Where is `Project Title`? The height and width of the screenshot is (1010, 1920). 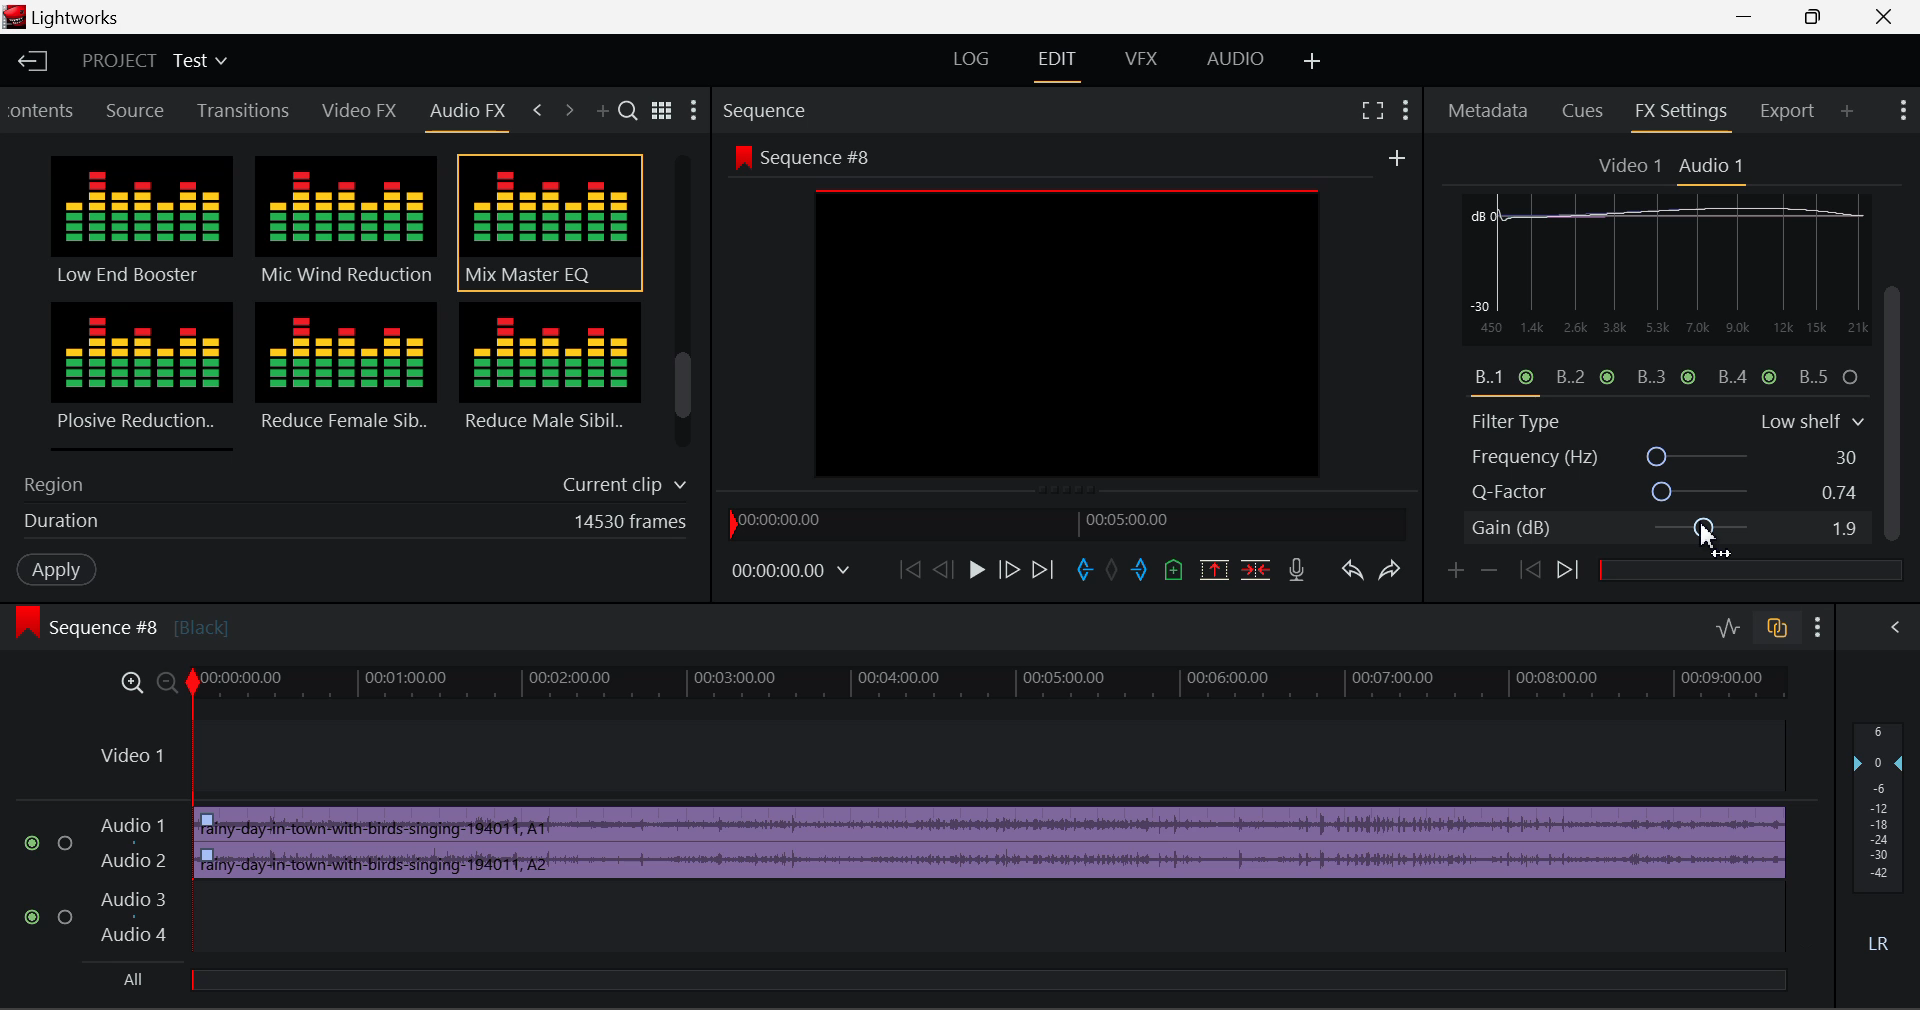
Project Title is located at coordinates (152, 60).